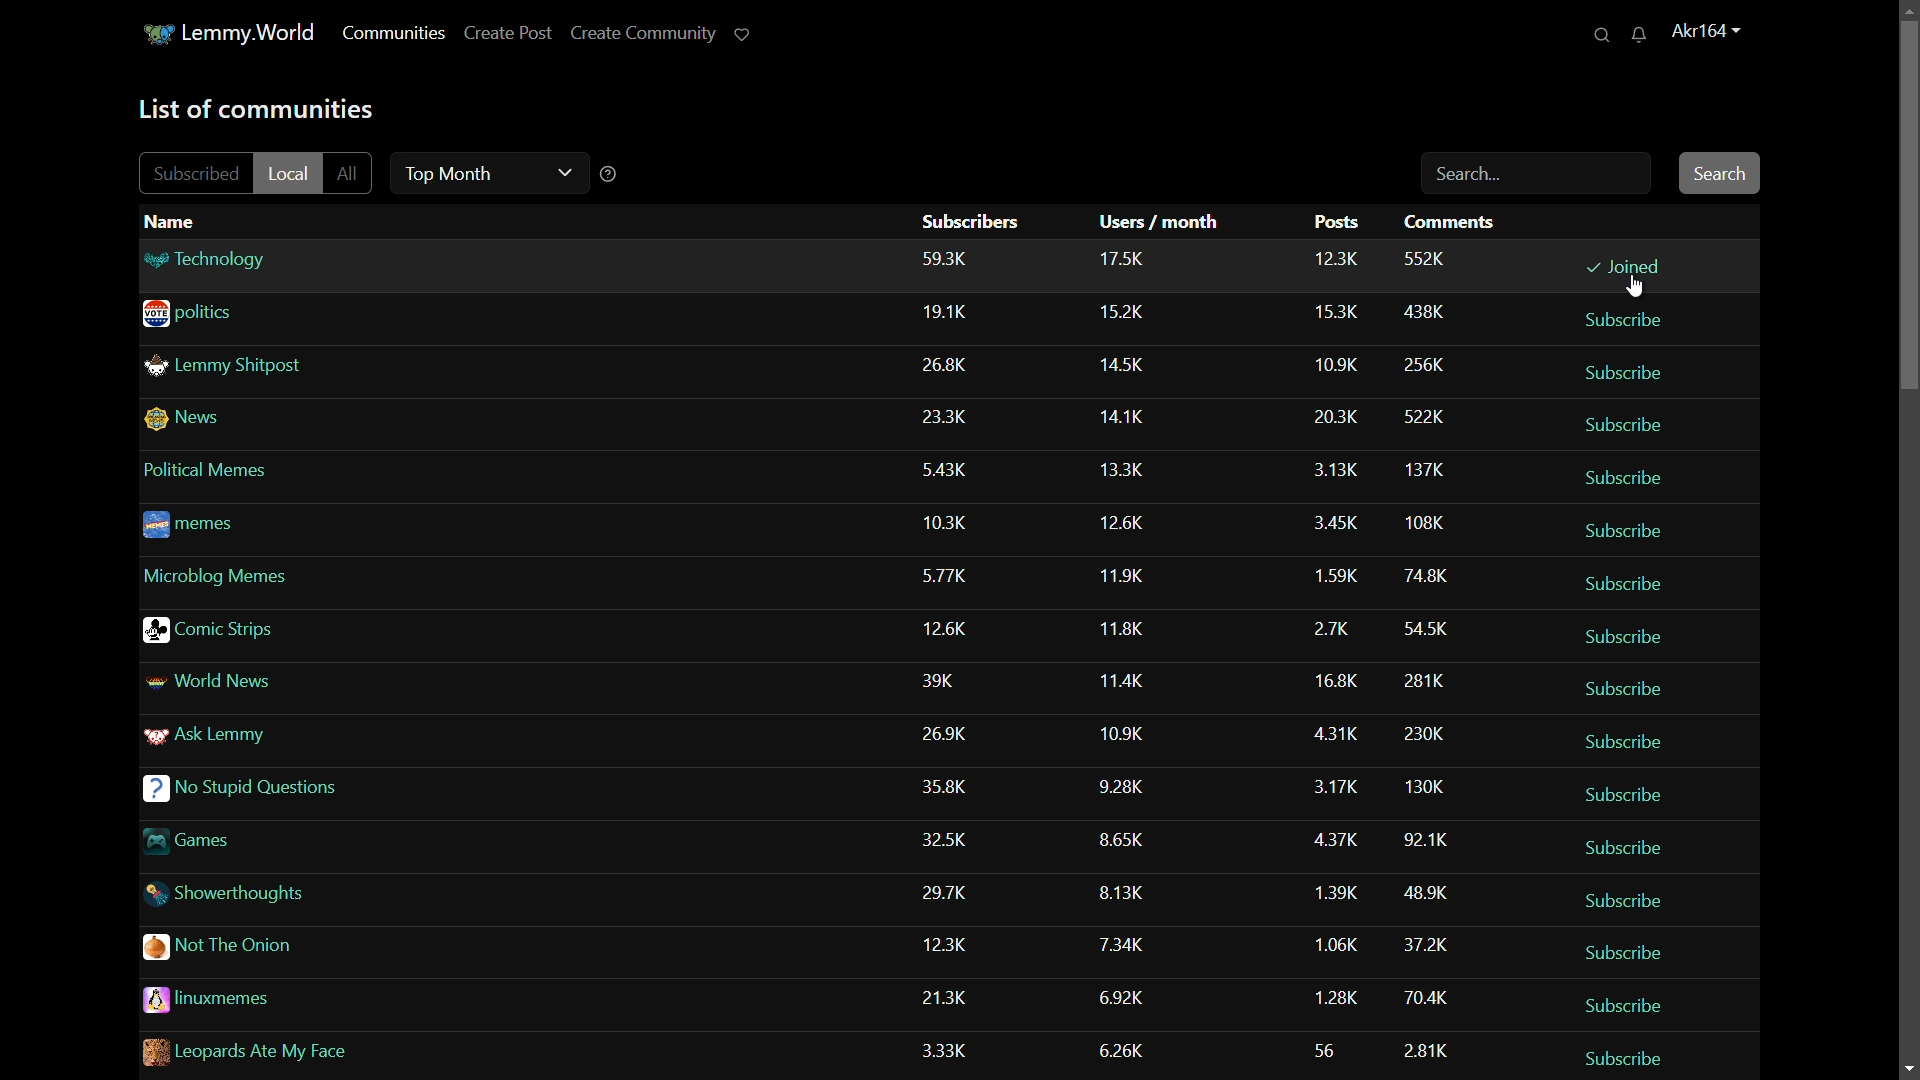  What do you see at coordinates (323, 419) in the screenshot?
I see `communities name` at bounding box center [323, 419].